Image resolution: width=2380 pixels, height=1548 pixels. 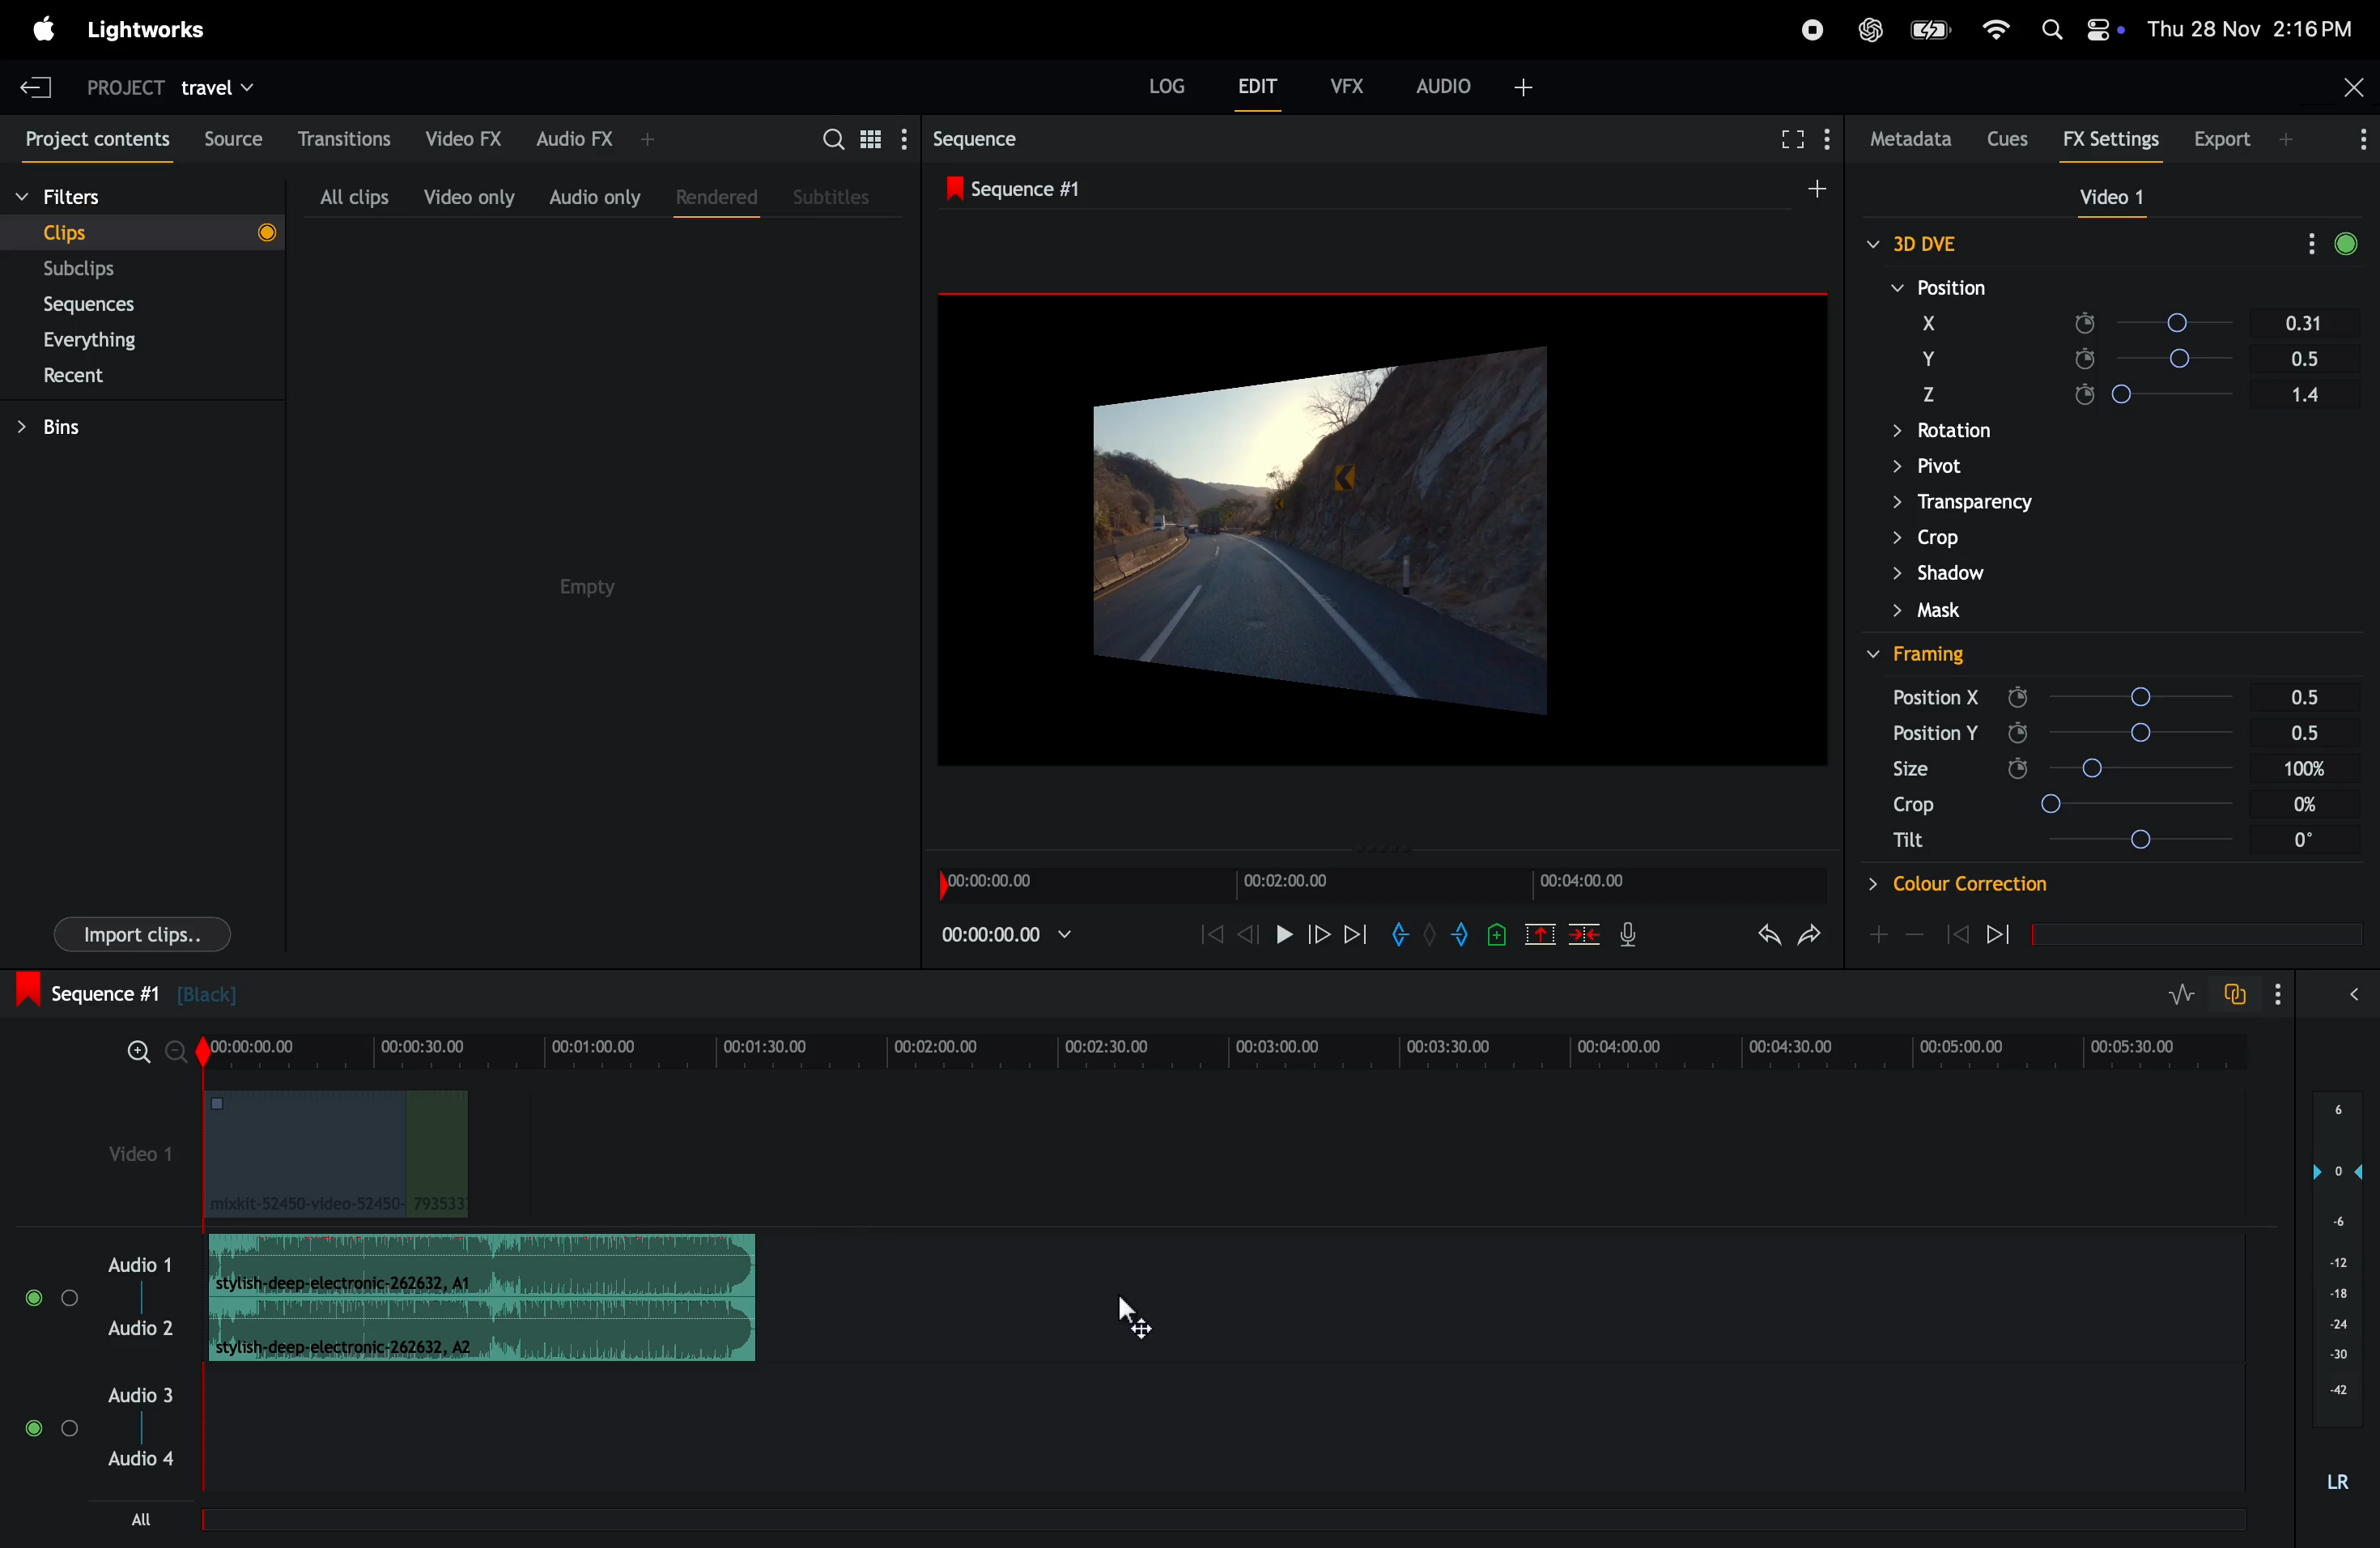 I want to click on , so click(x=1910, y=767).